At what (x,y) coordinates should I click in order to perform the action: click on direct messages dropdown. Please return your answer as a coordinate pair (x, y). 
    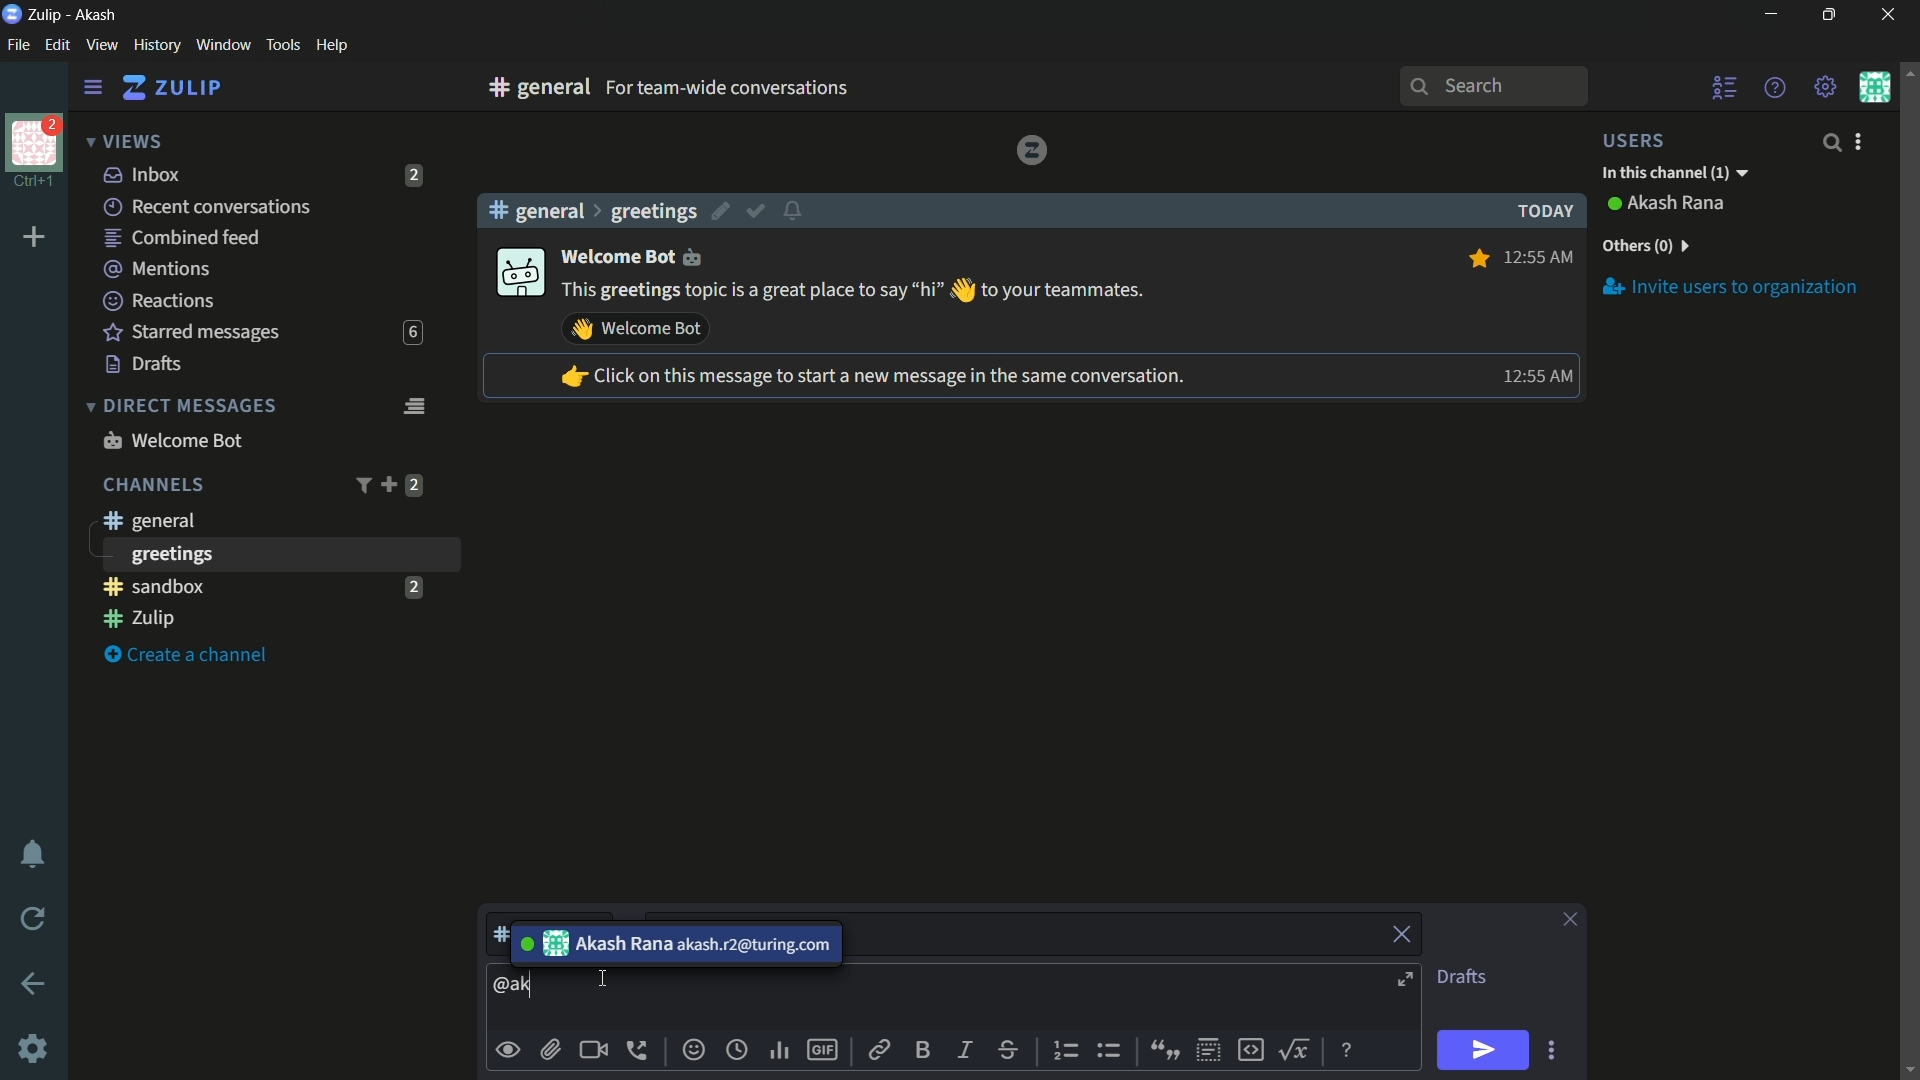
    Looking at the image, I should click on (180, 407).